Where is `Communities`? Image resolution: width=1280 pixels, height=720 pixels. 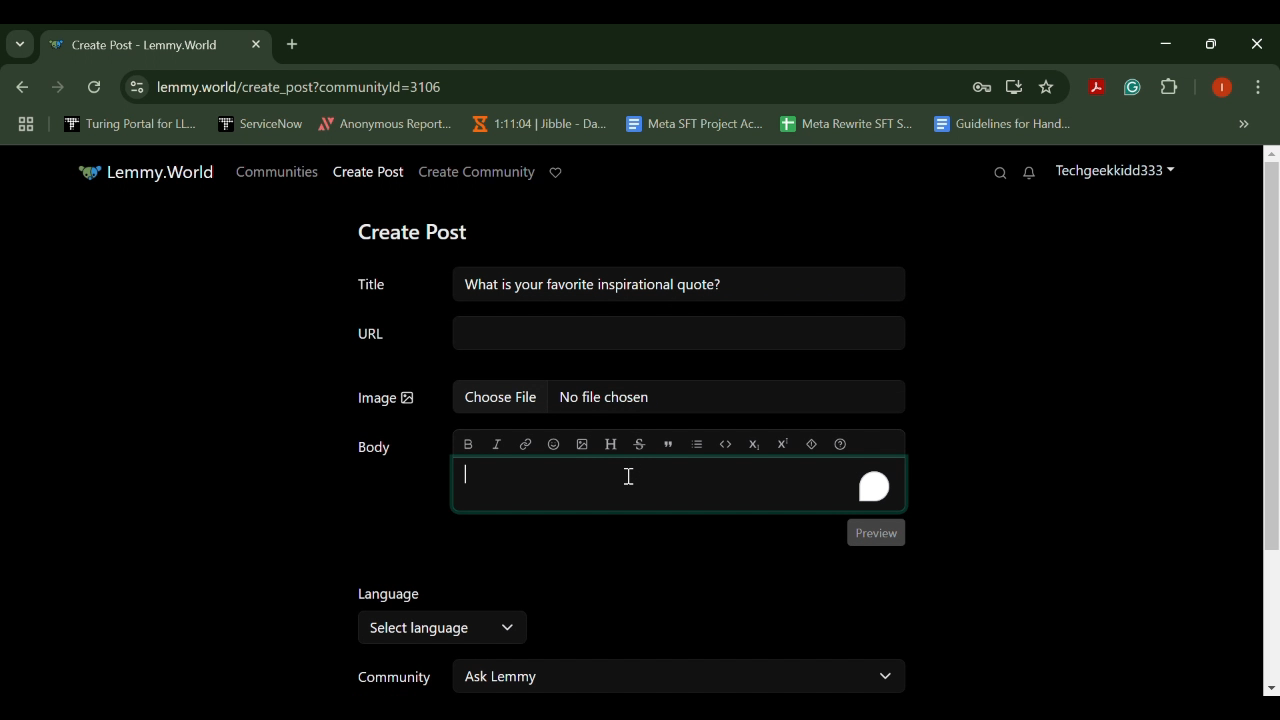 Communities is located at coordinates (277, 171).